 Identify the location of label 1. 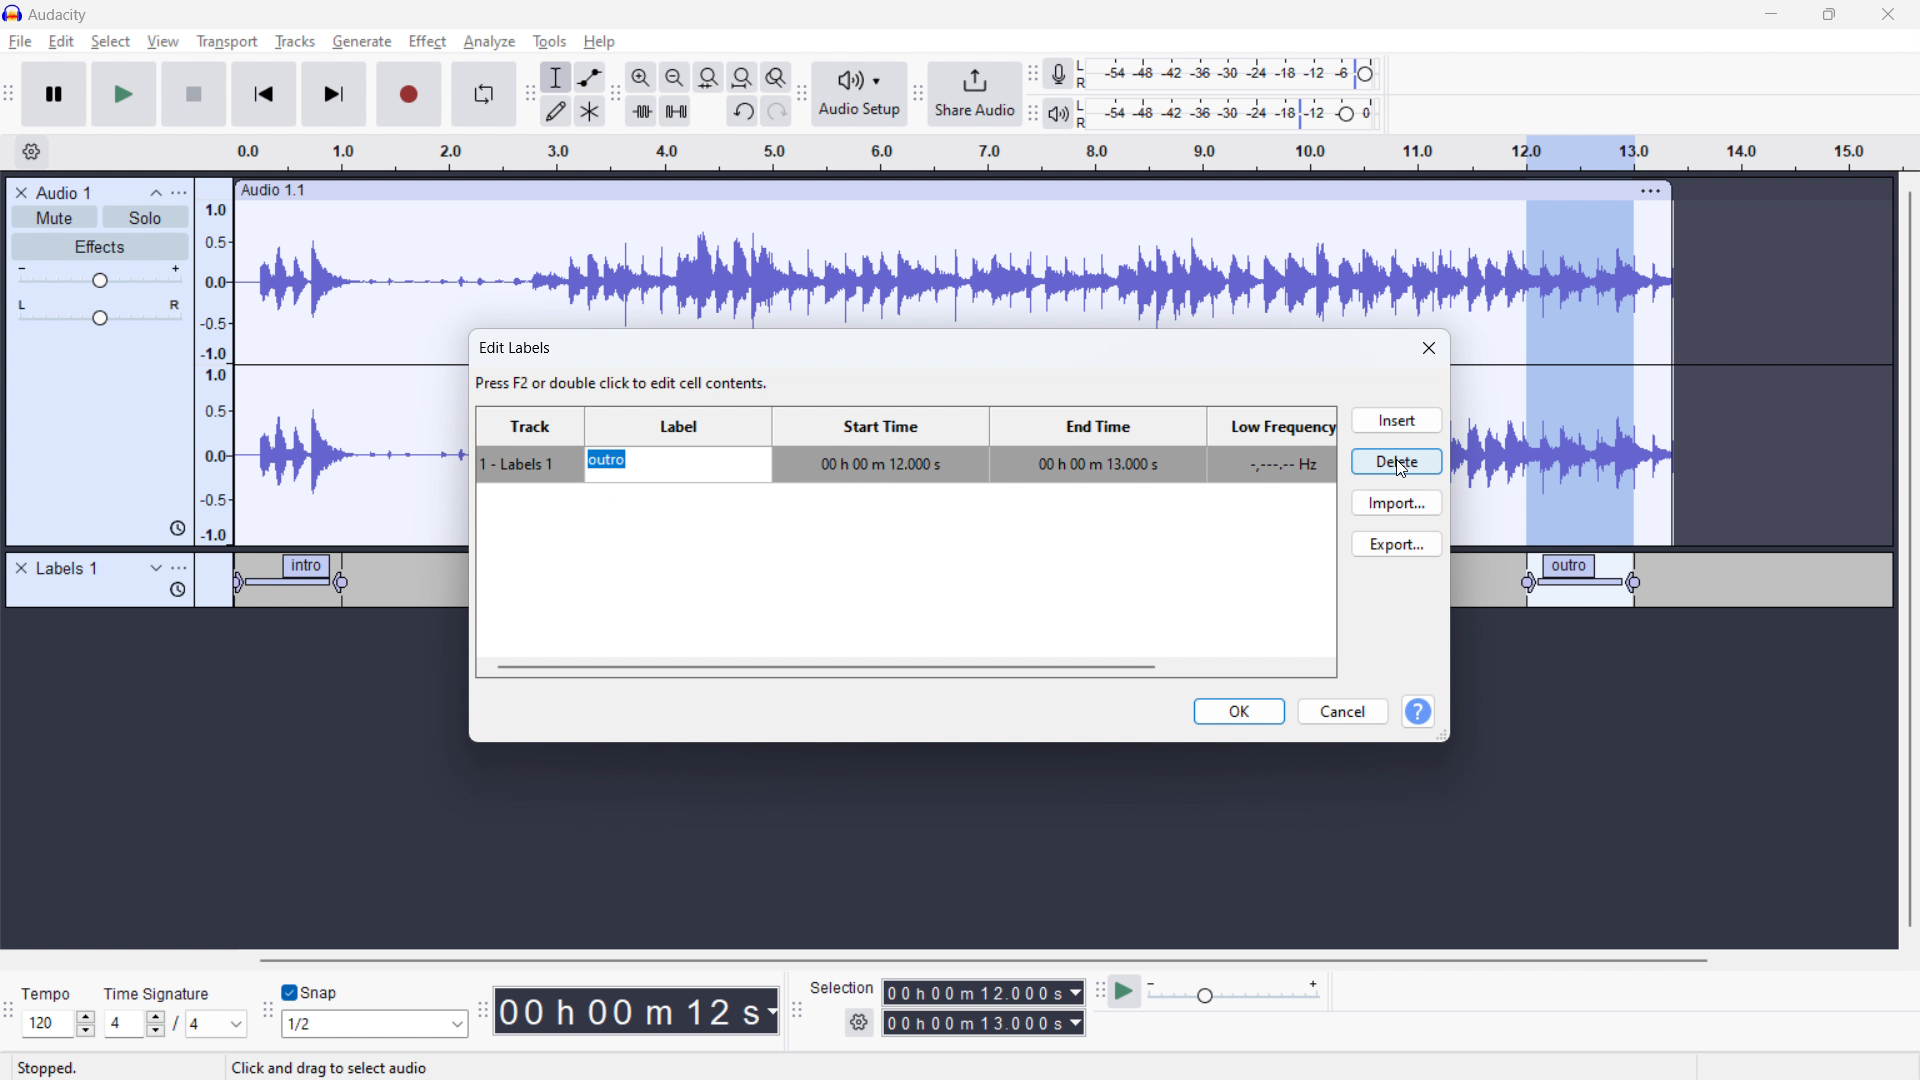
(296, 583).